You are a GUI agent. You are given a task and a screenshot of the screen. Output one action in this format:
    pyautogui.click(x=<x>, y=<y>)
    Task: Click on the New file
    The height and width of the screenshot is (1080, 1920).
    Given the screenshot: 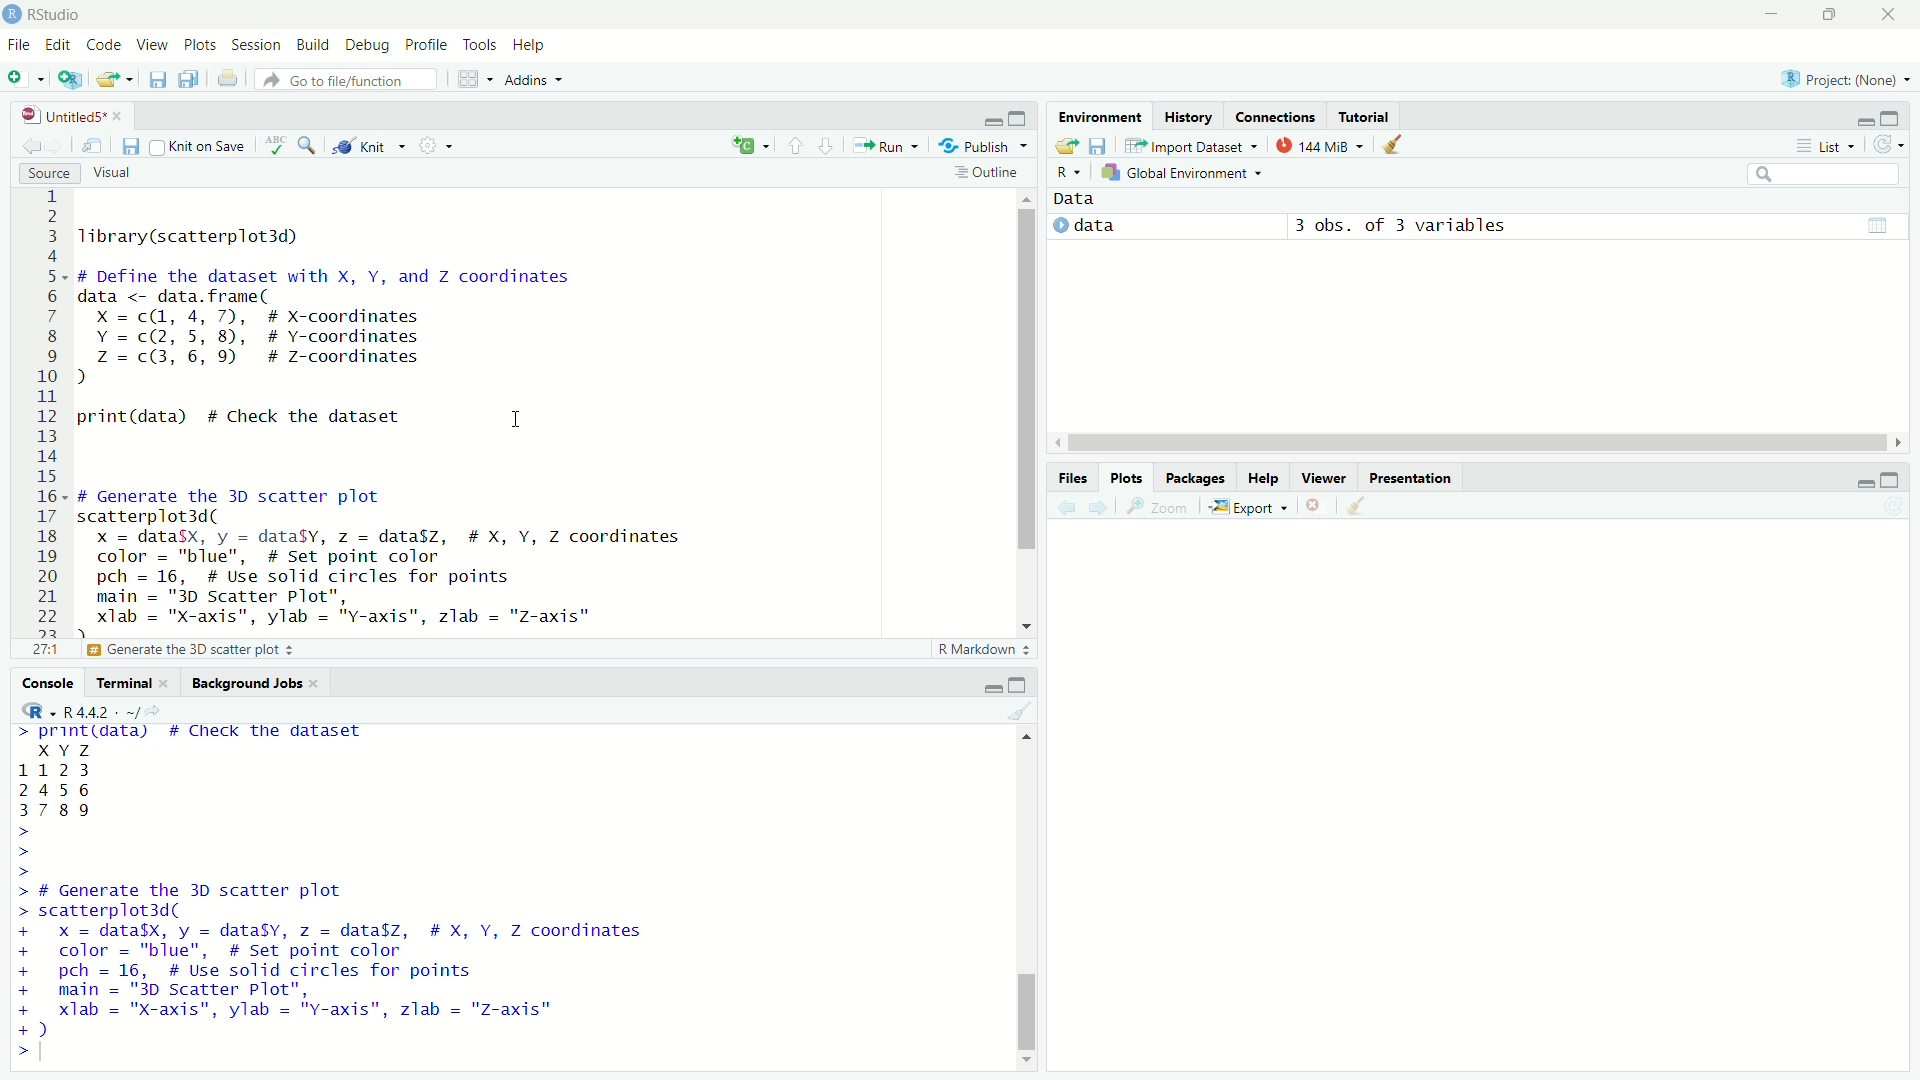 What is the action you would take?
    pyautogui.click(x=22, y=77)
    